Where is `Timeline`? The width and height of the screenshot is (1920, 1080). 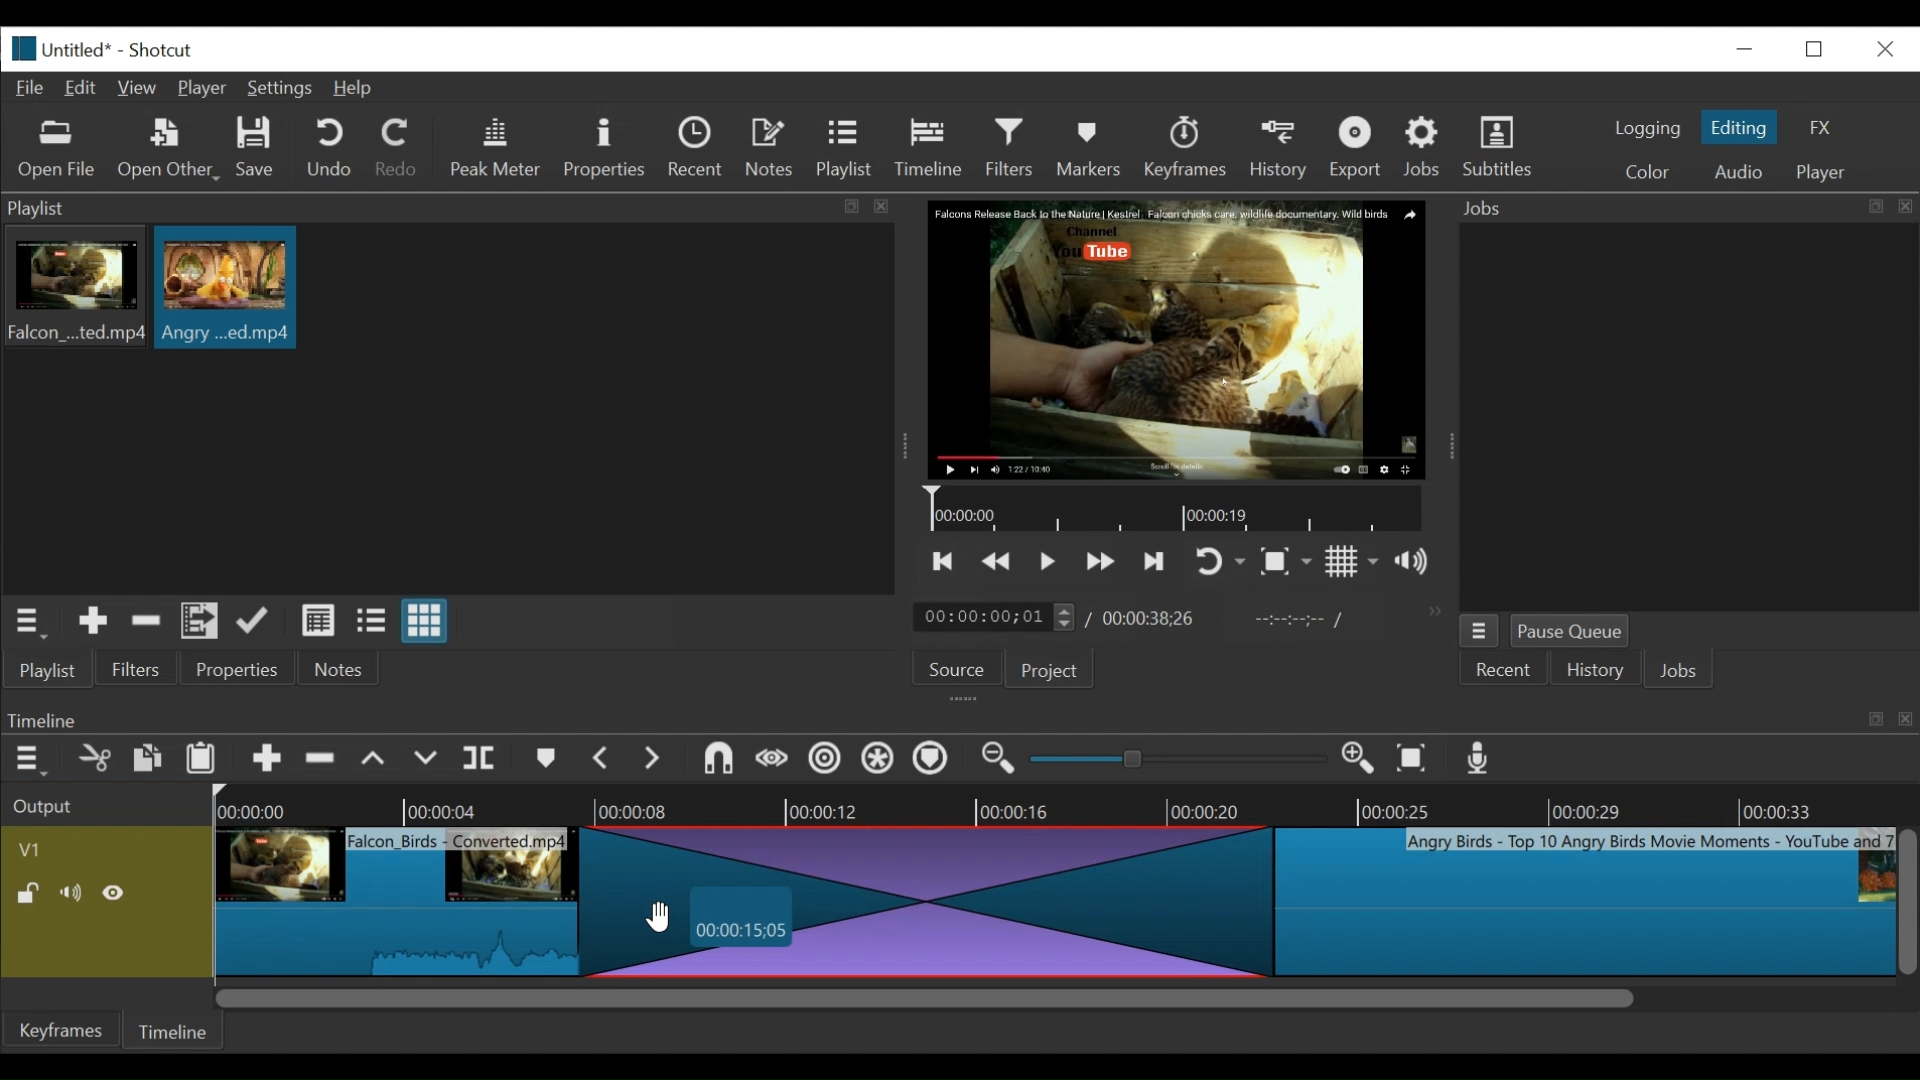 Timeline is located at coordinates (1179, 510).